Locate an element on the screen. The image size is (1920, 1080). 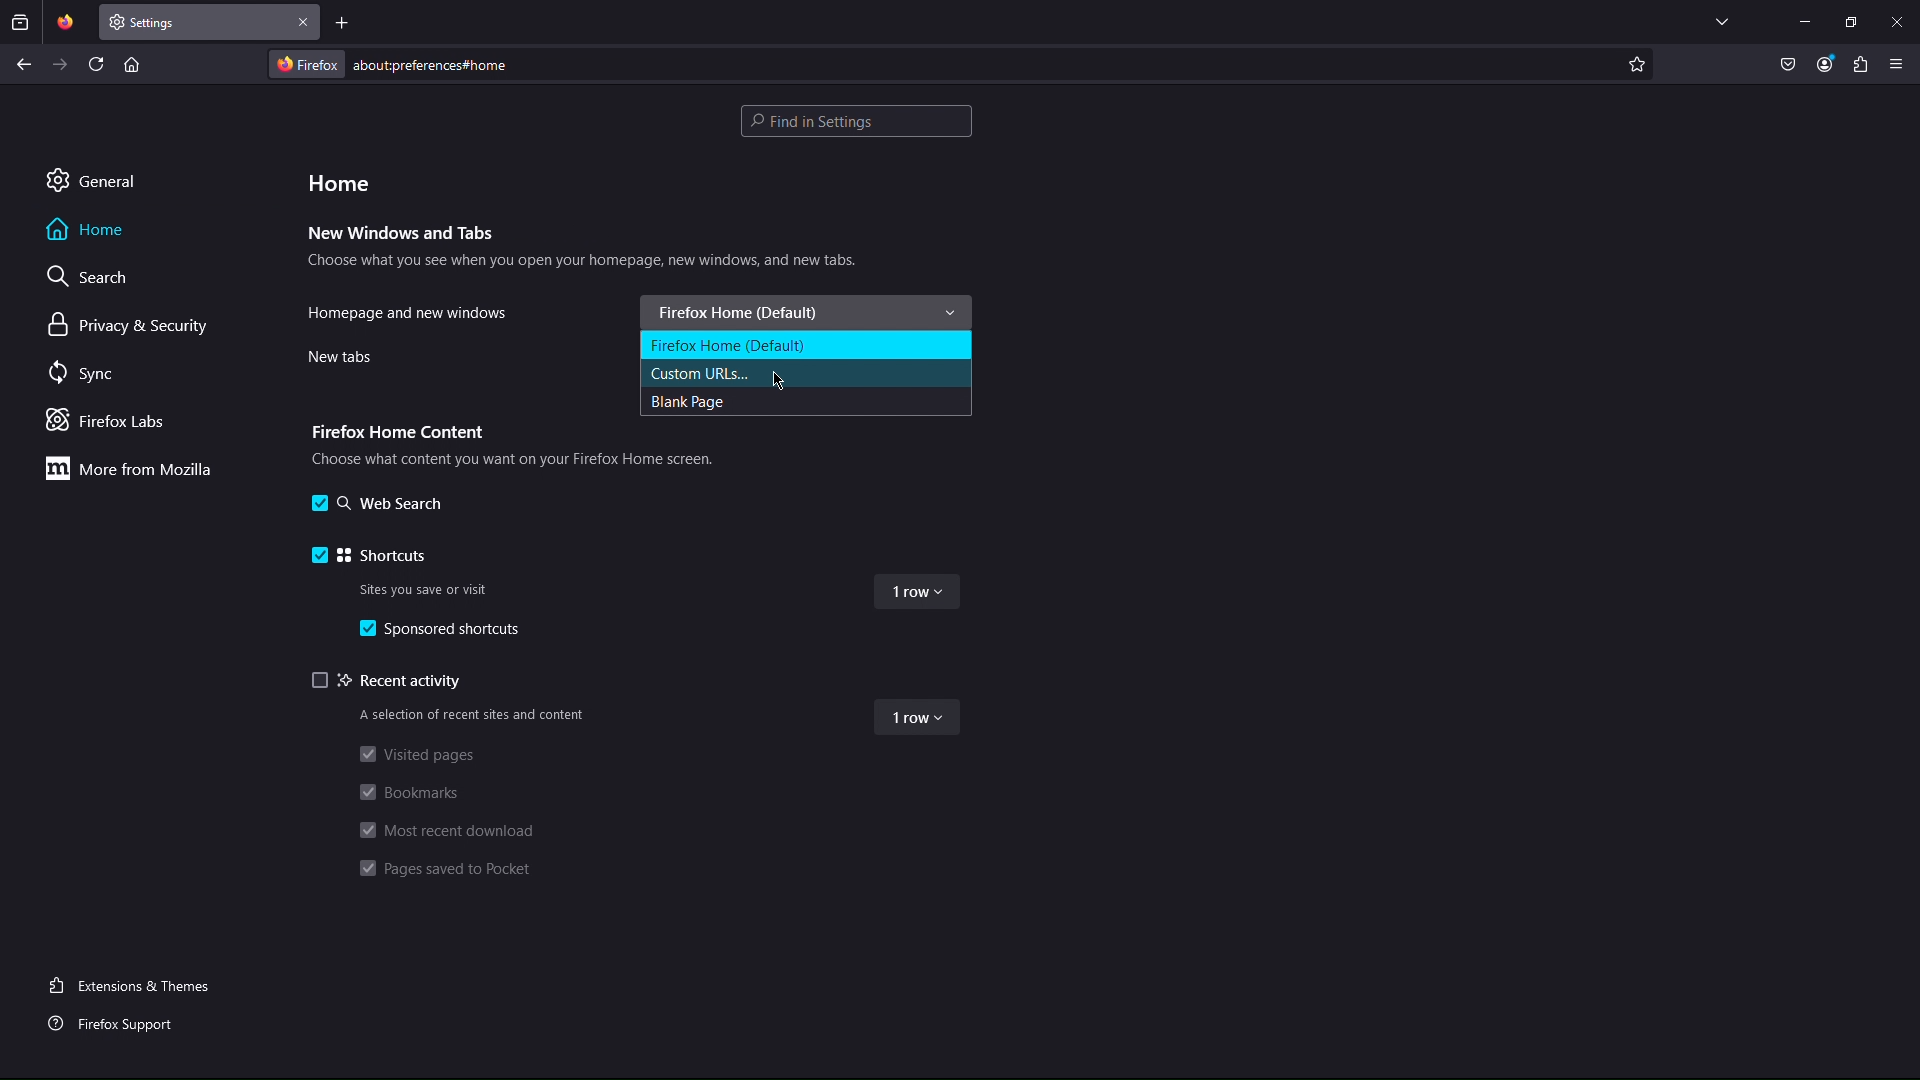
Visited pages is located at coordinates (416, 758).